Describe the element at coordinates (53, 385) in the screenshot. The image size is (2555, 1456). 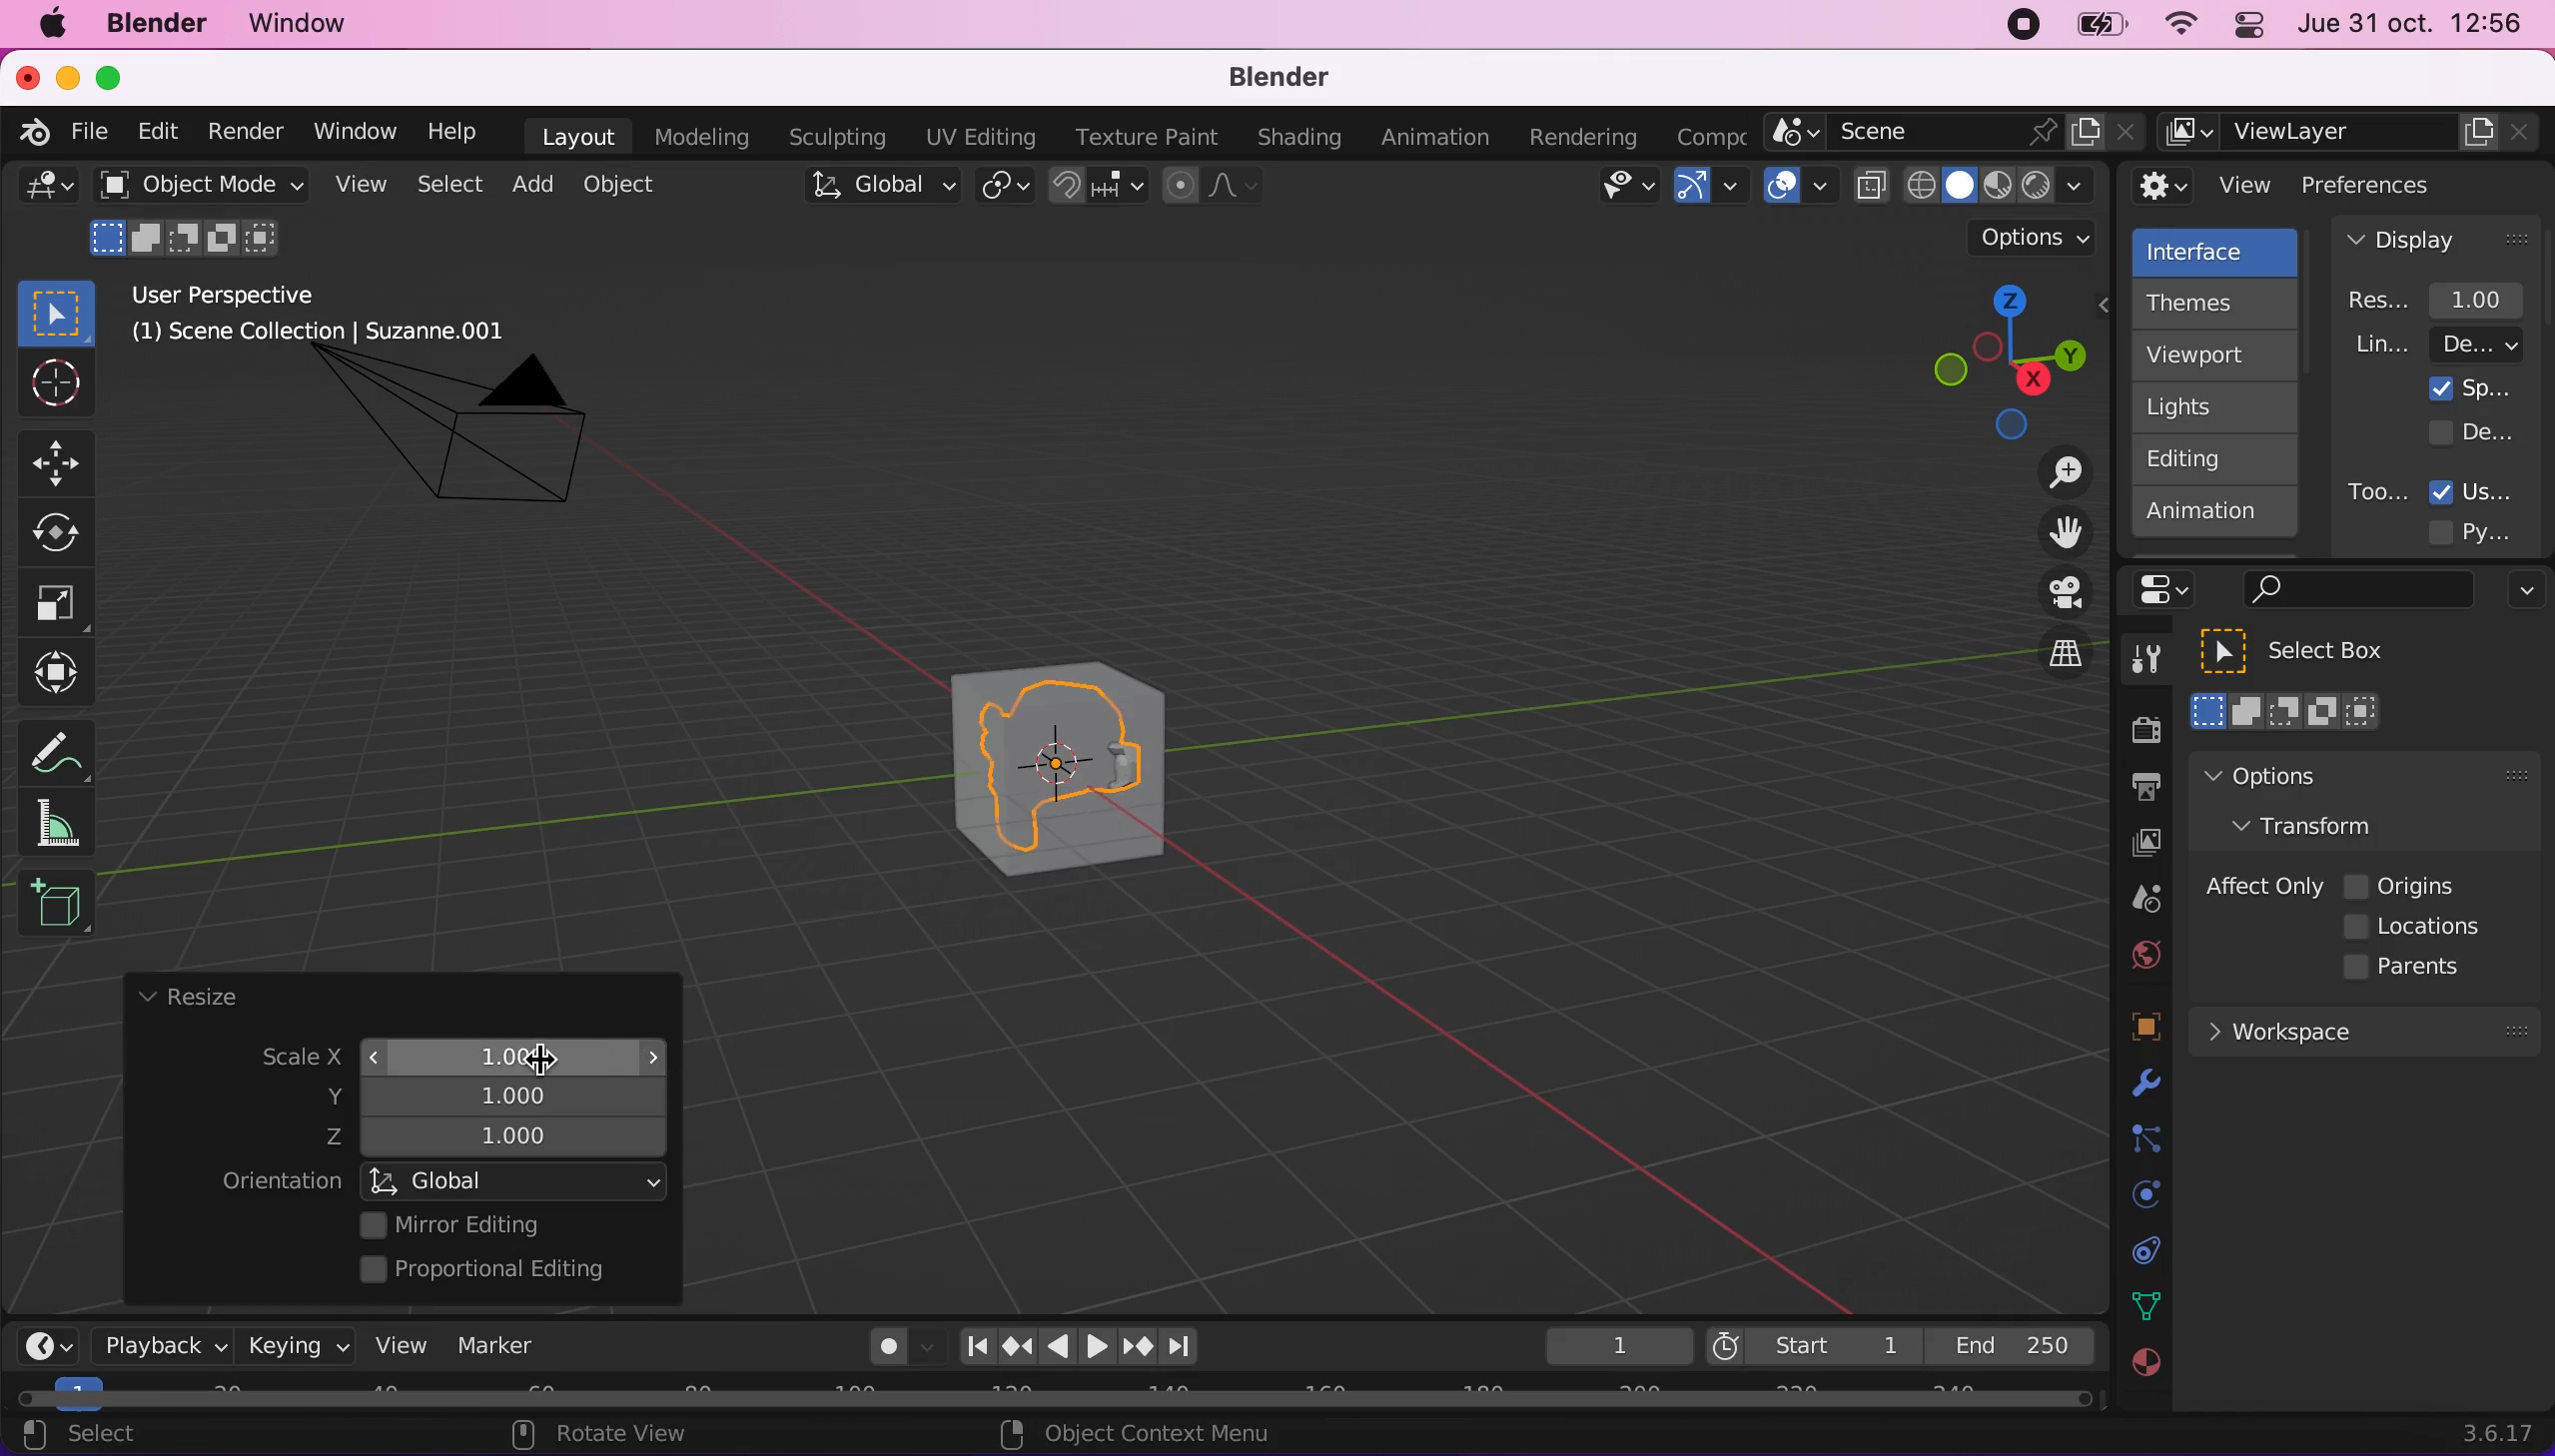
I see `` at that location.